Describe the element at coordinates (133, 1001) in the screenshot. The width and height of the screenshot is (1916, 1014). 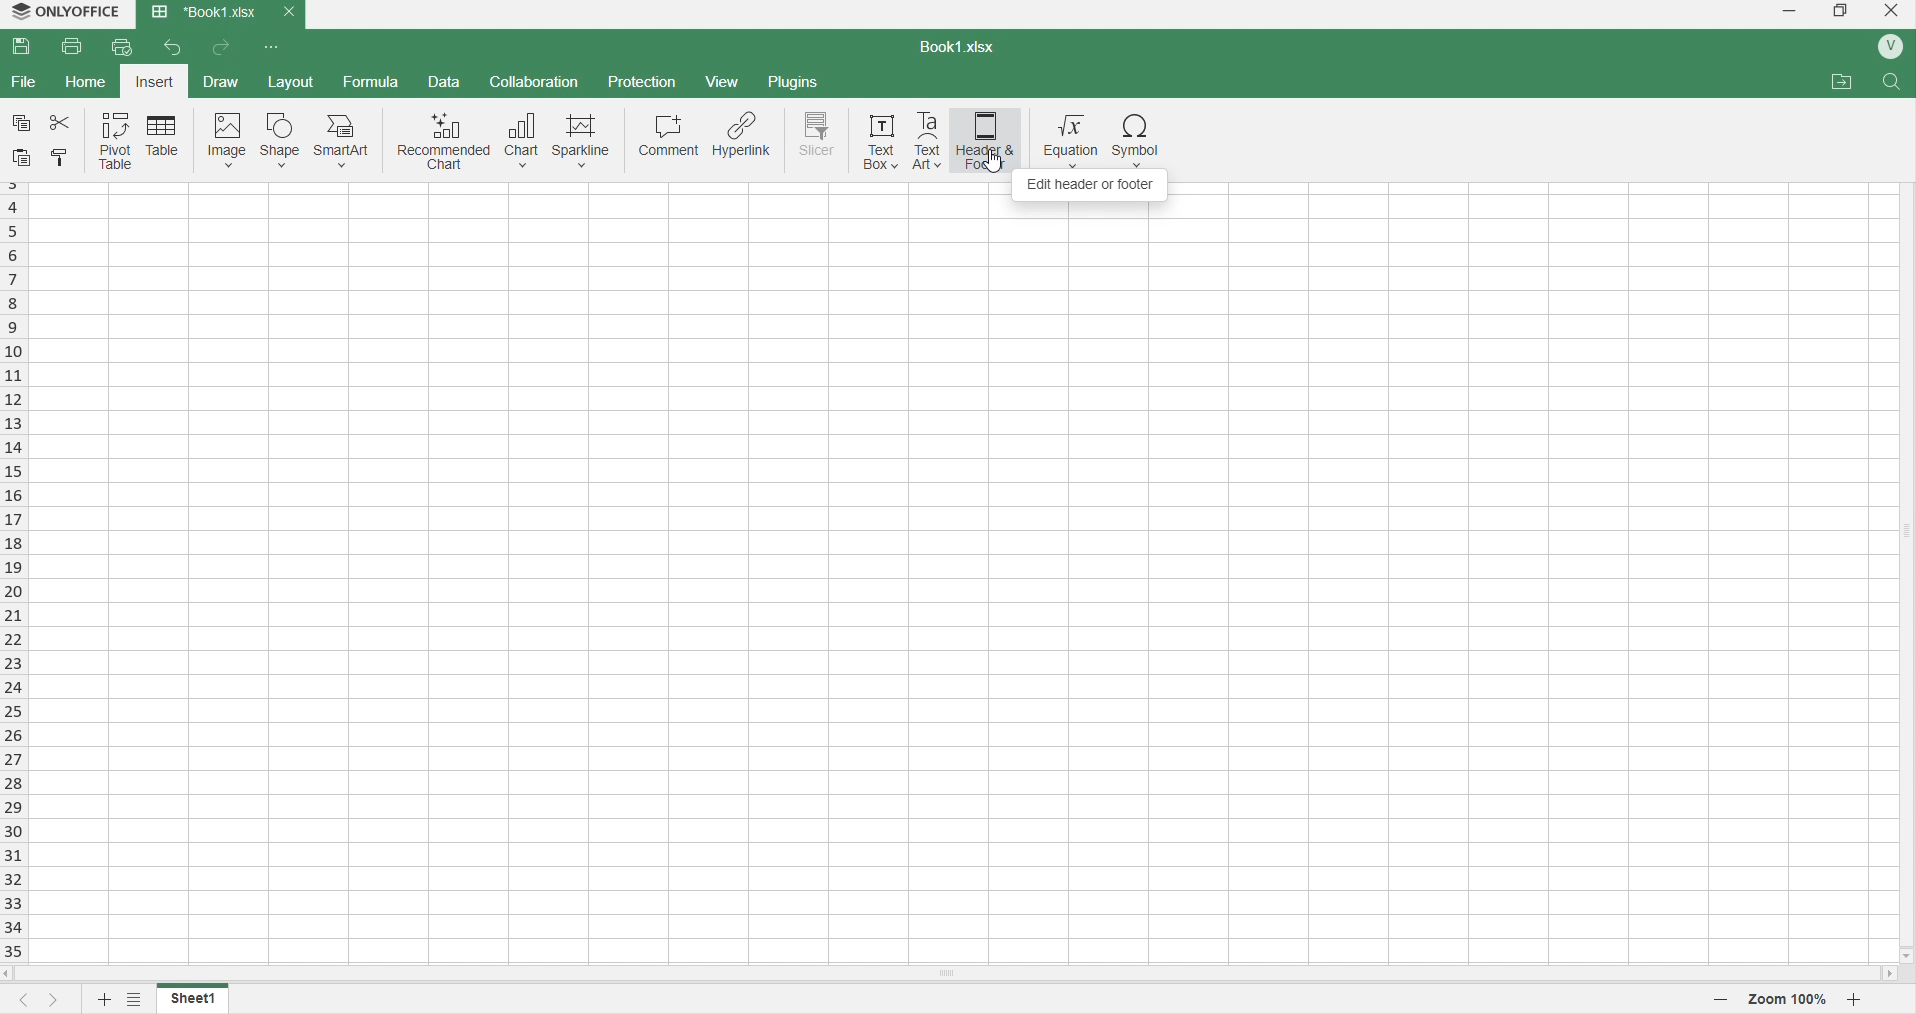
I see `options` at that location.